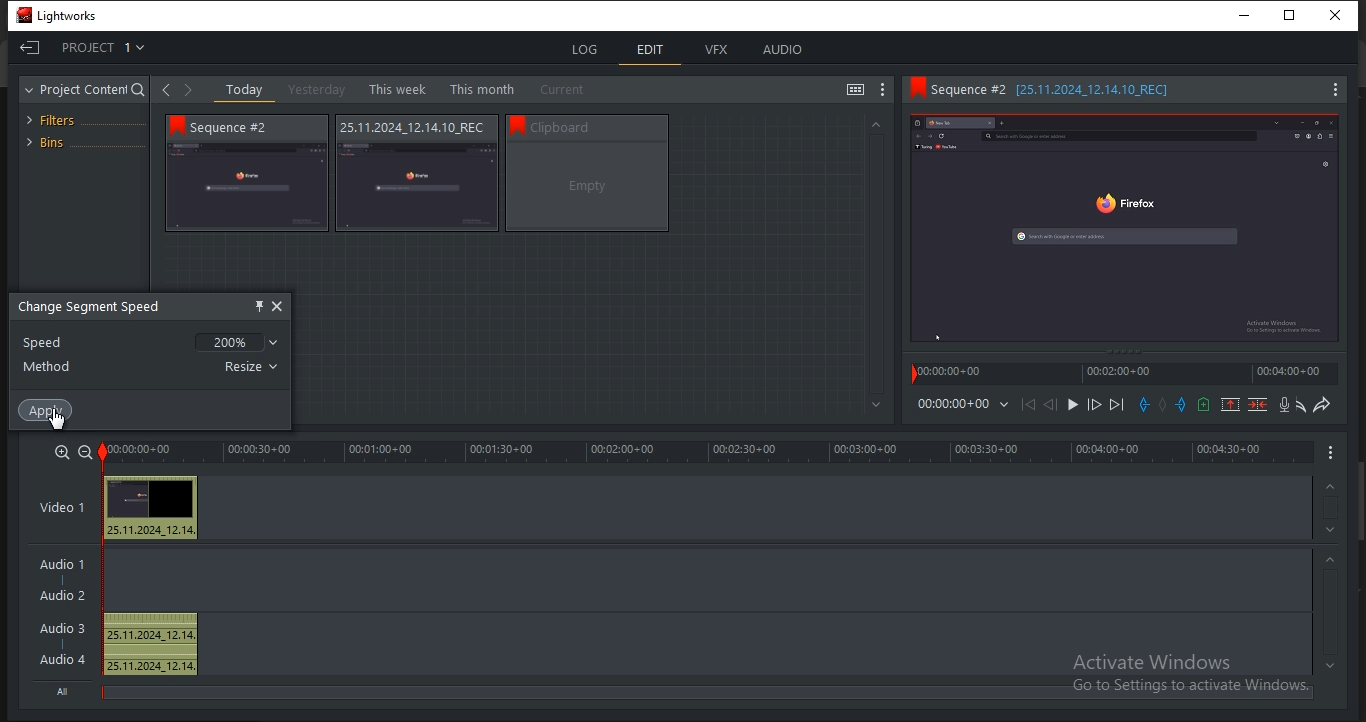 This screenshot has height=722, width=1366. Describe the element at coordinates (94, 306) in the screenshot. I see `change segment speed` at that location.